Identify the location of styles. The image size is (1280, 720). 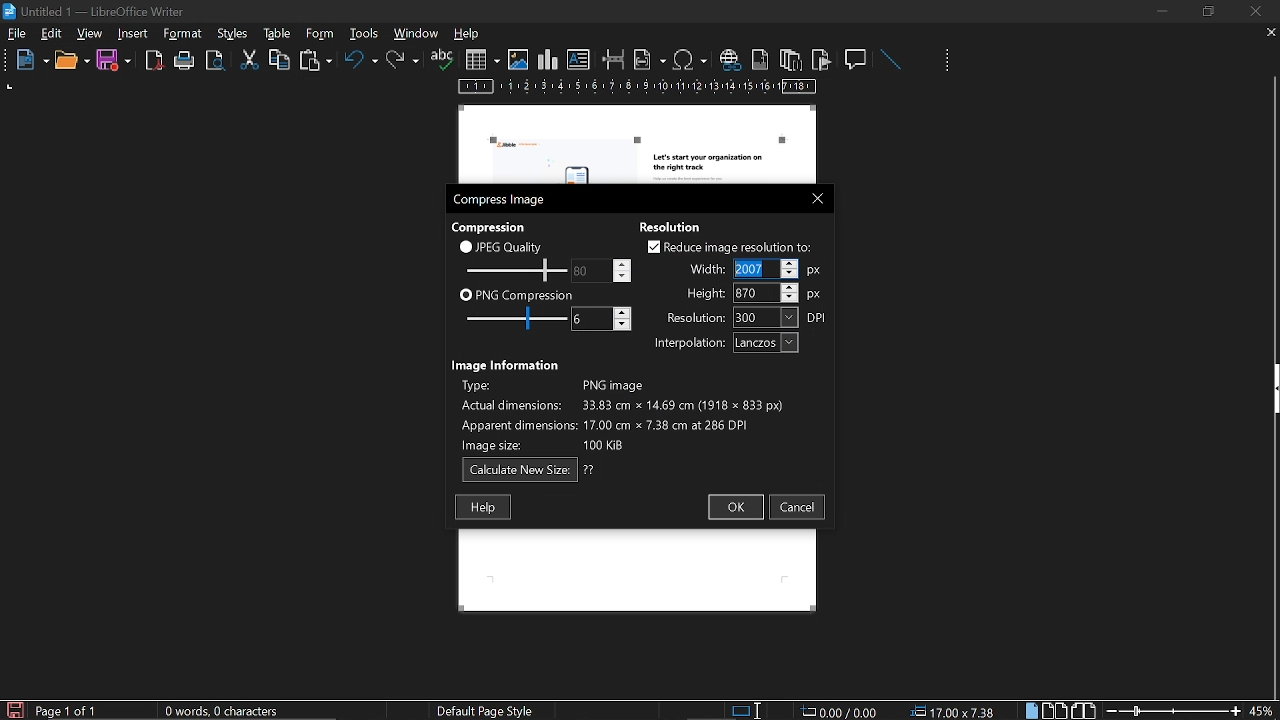
(274, 33).